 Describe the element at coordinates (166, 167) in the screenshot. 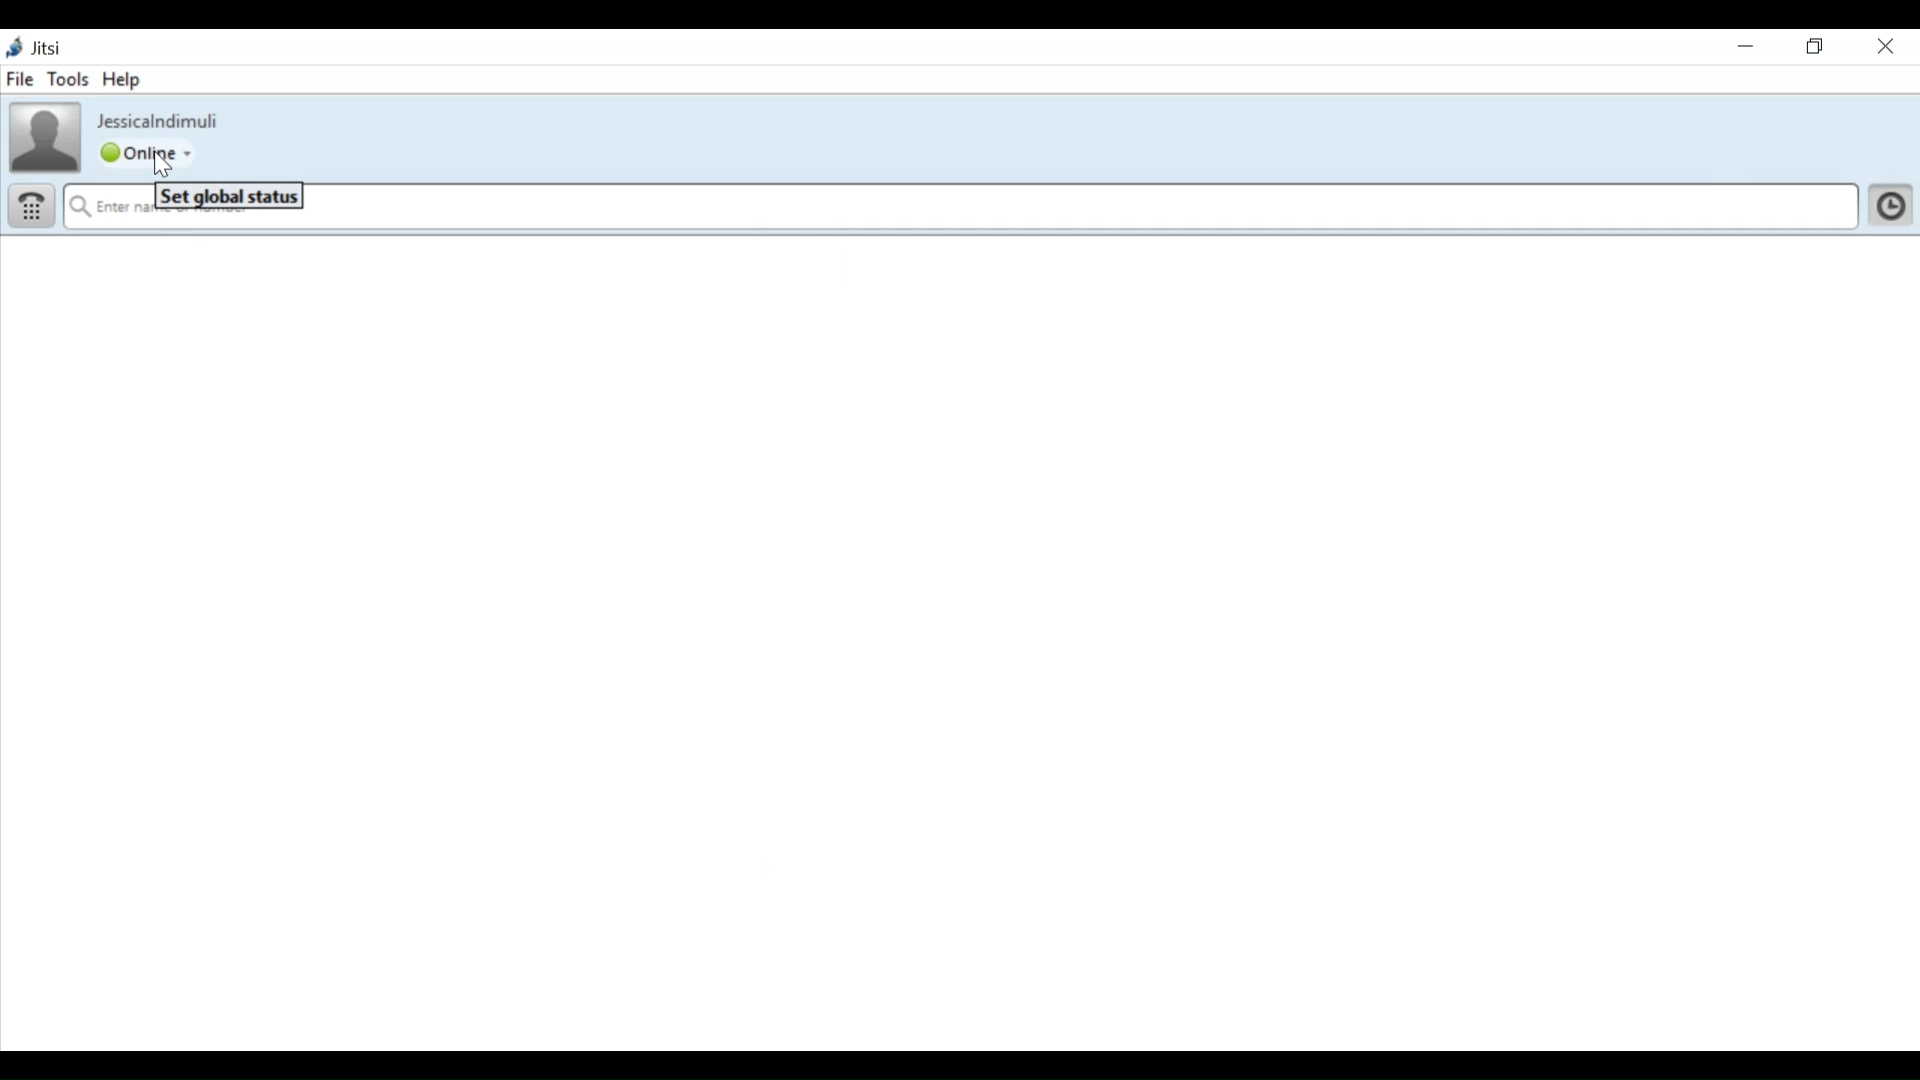

I see `cursor` at that location.